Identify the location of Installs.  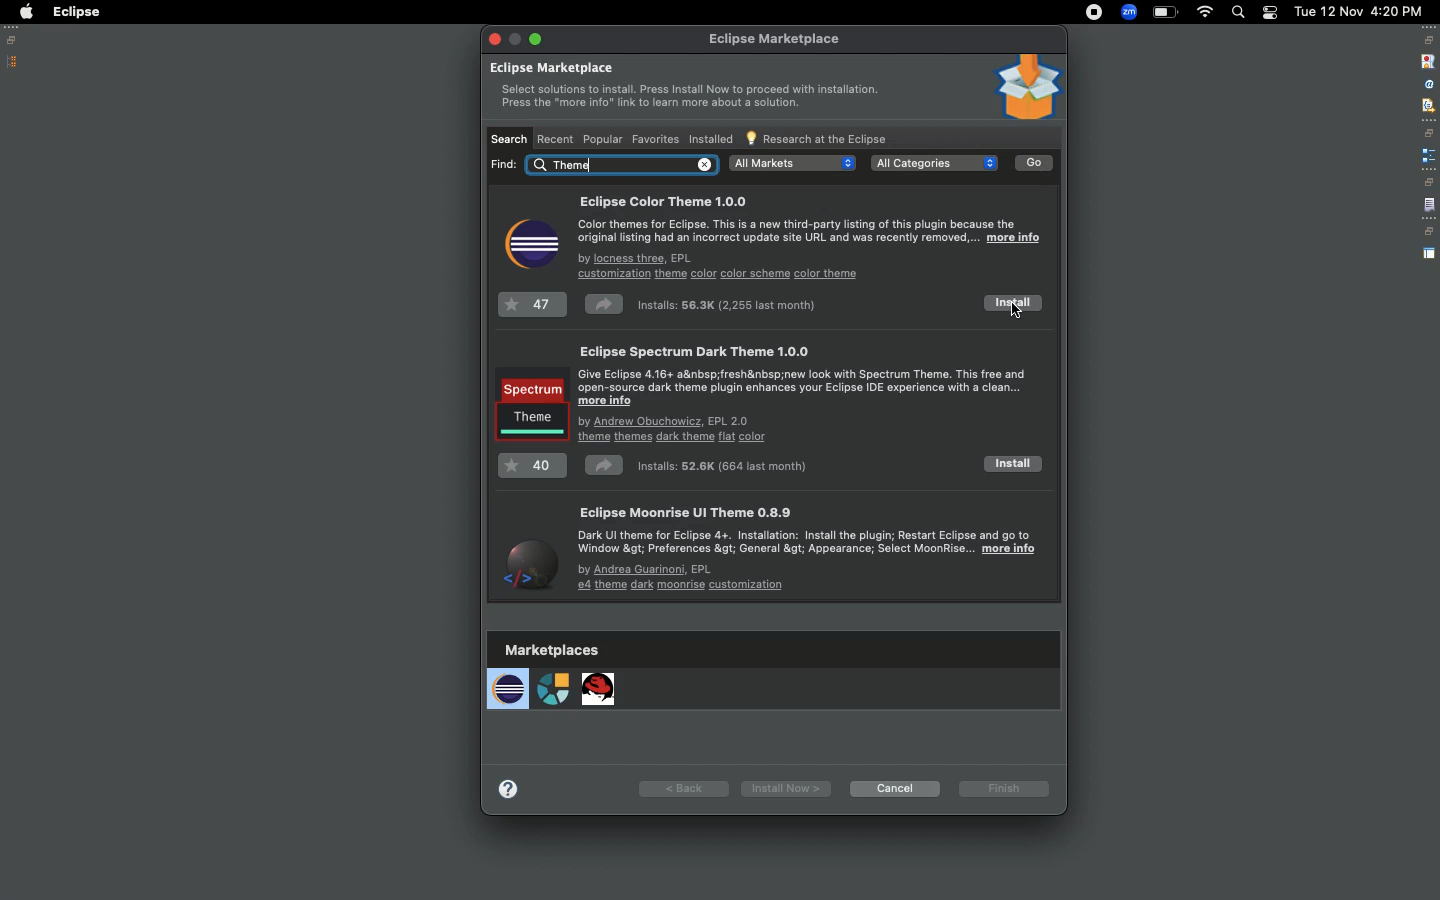
(656, 307).